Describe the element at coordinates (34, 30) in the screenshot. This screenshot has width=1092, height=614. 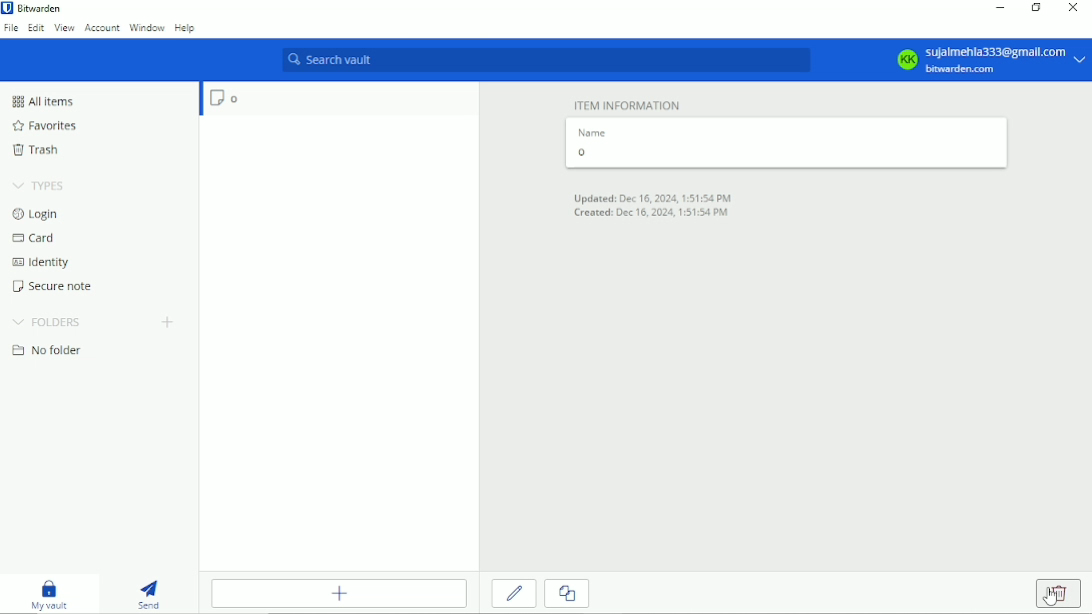
I see `Edit` at that location.